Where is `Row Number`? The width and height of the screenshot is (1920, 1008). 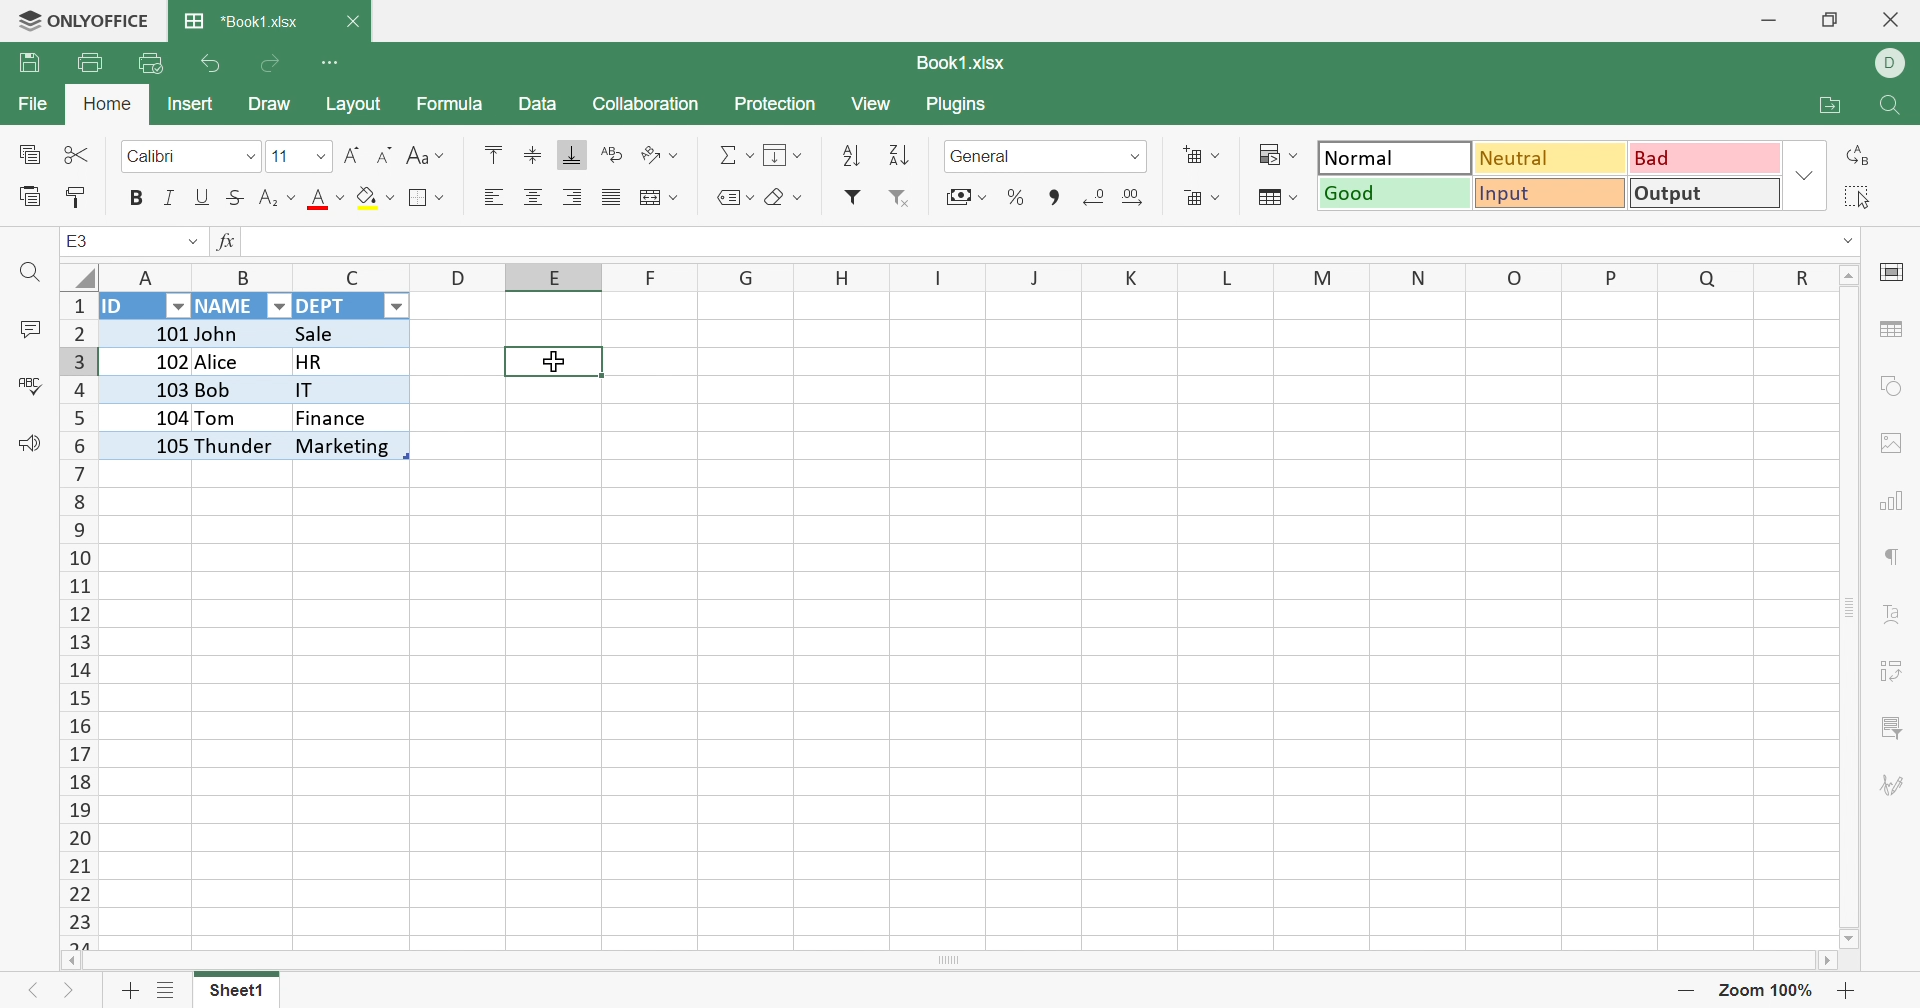
Row Number is located at coordinates (76, 620).